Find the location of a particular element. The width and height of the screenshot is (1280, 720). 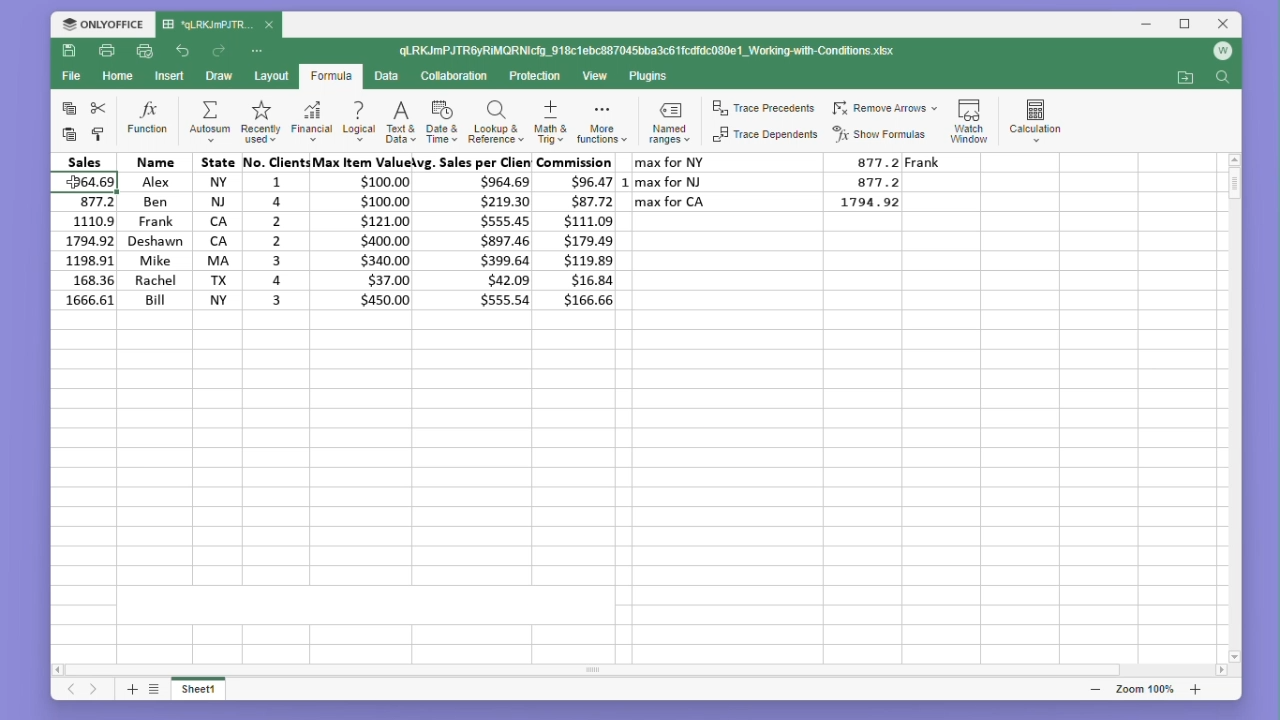

max for NY 877.2 Frank is located at coordinates (795, 161).